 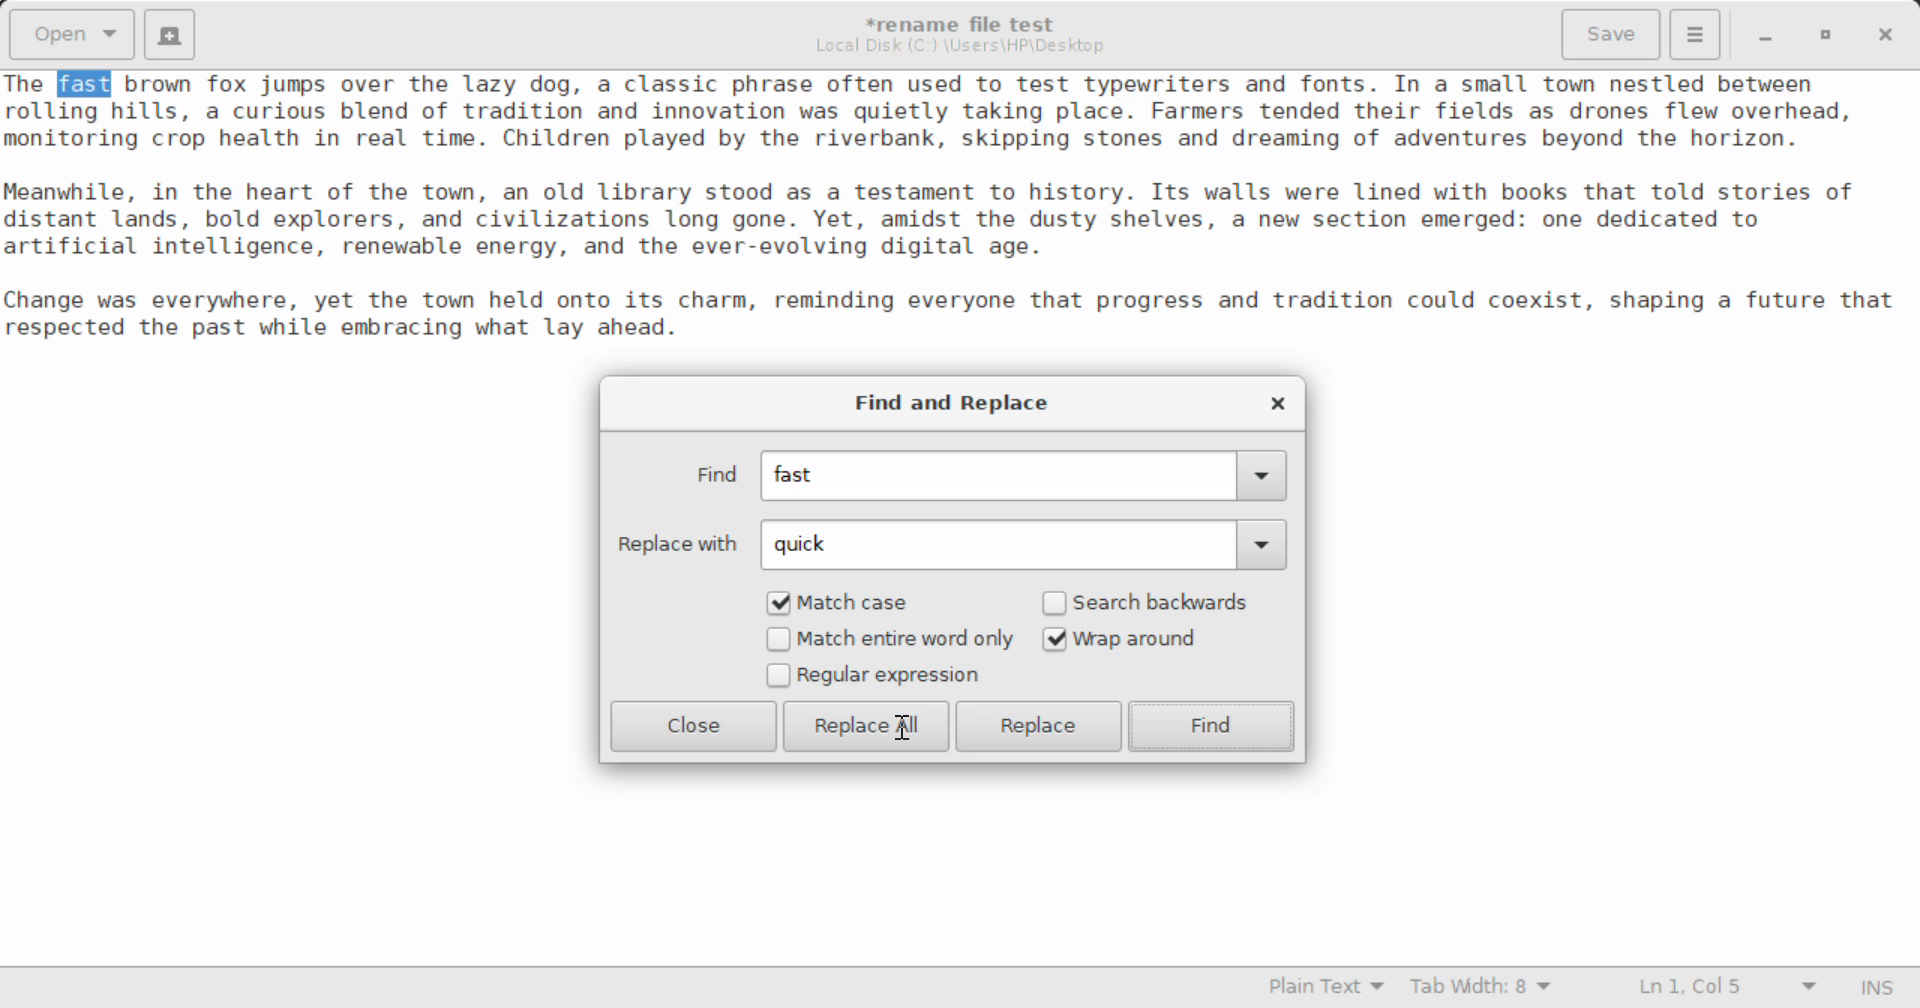 I want to click on Restore Down, so click(x=1769, y=34).